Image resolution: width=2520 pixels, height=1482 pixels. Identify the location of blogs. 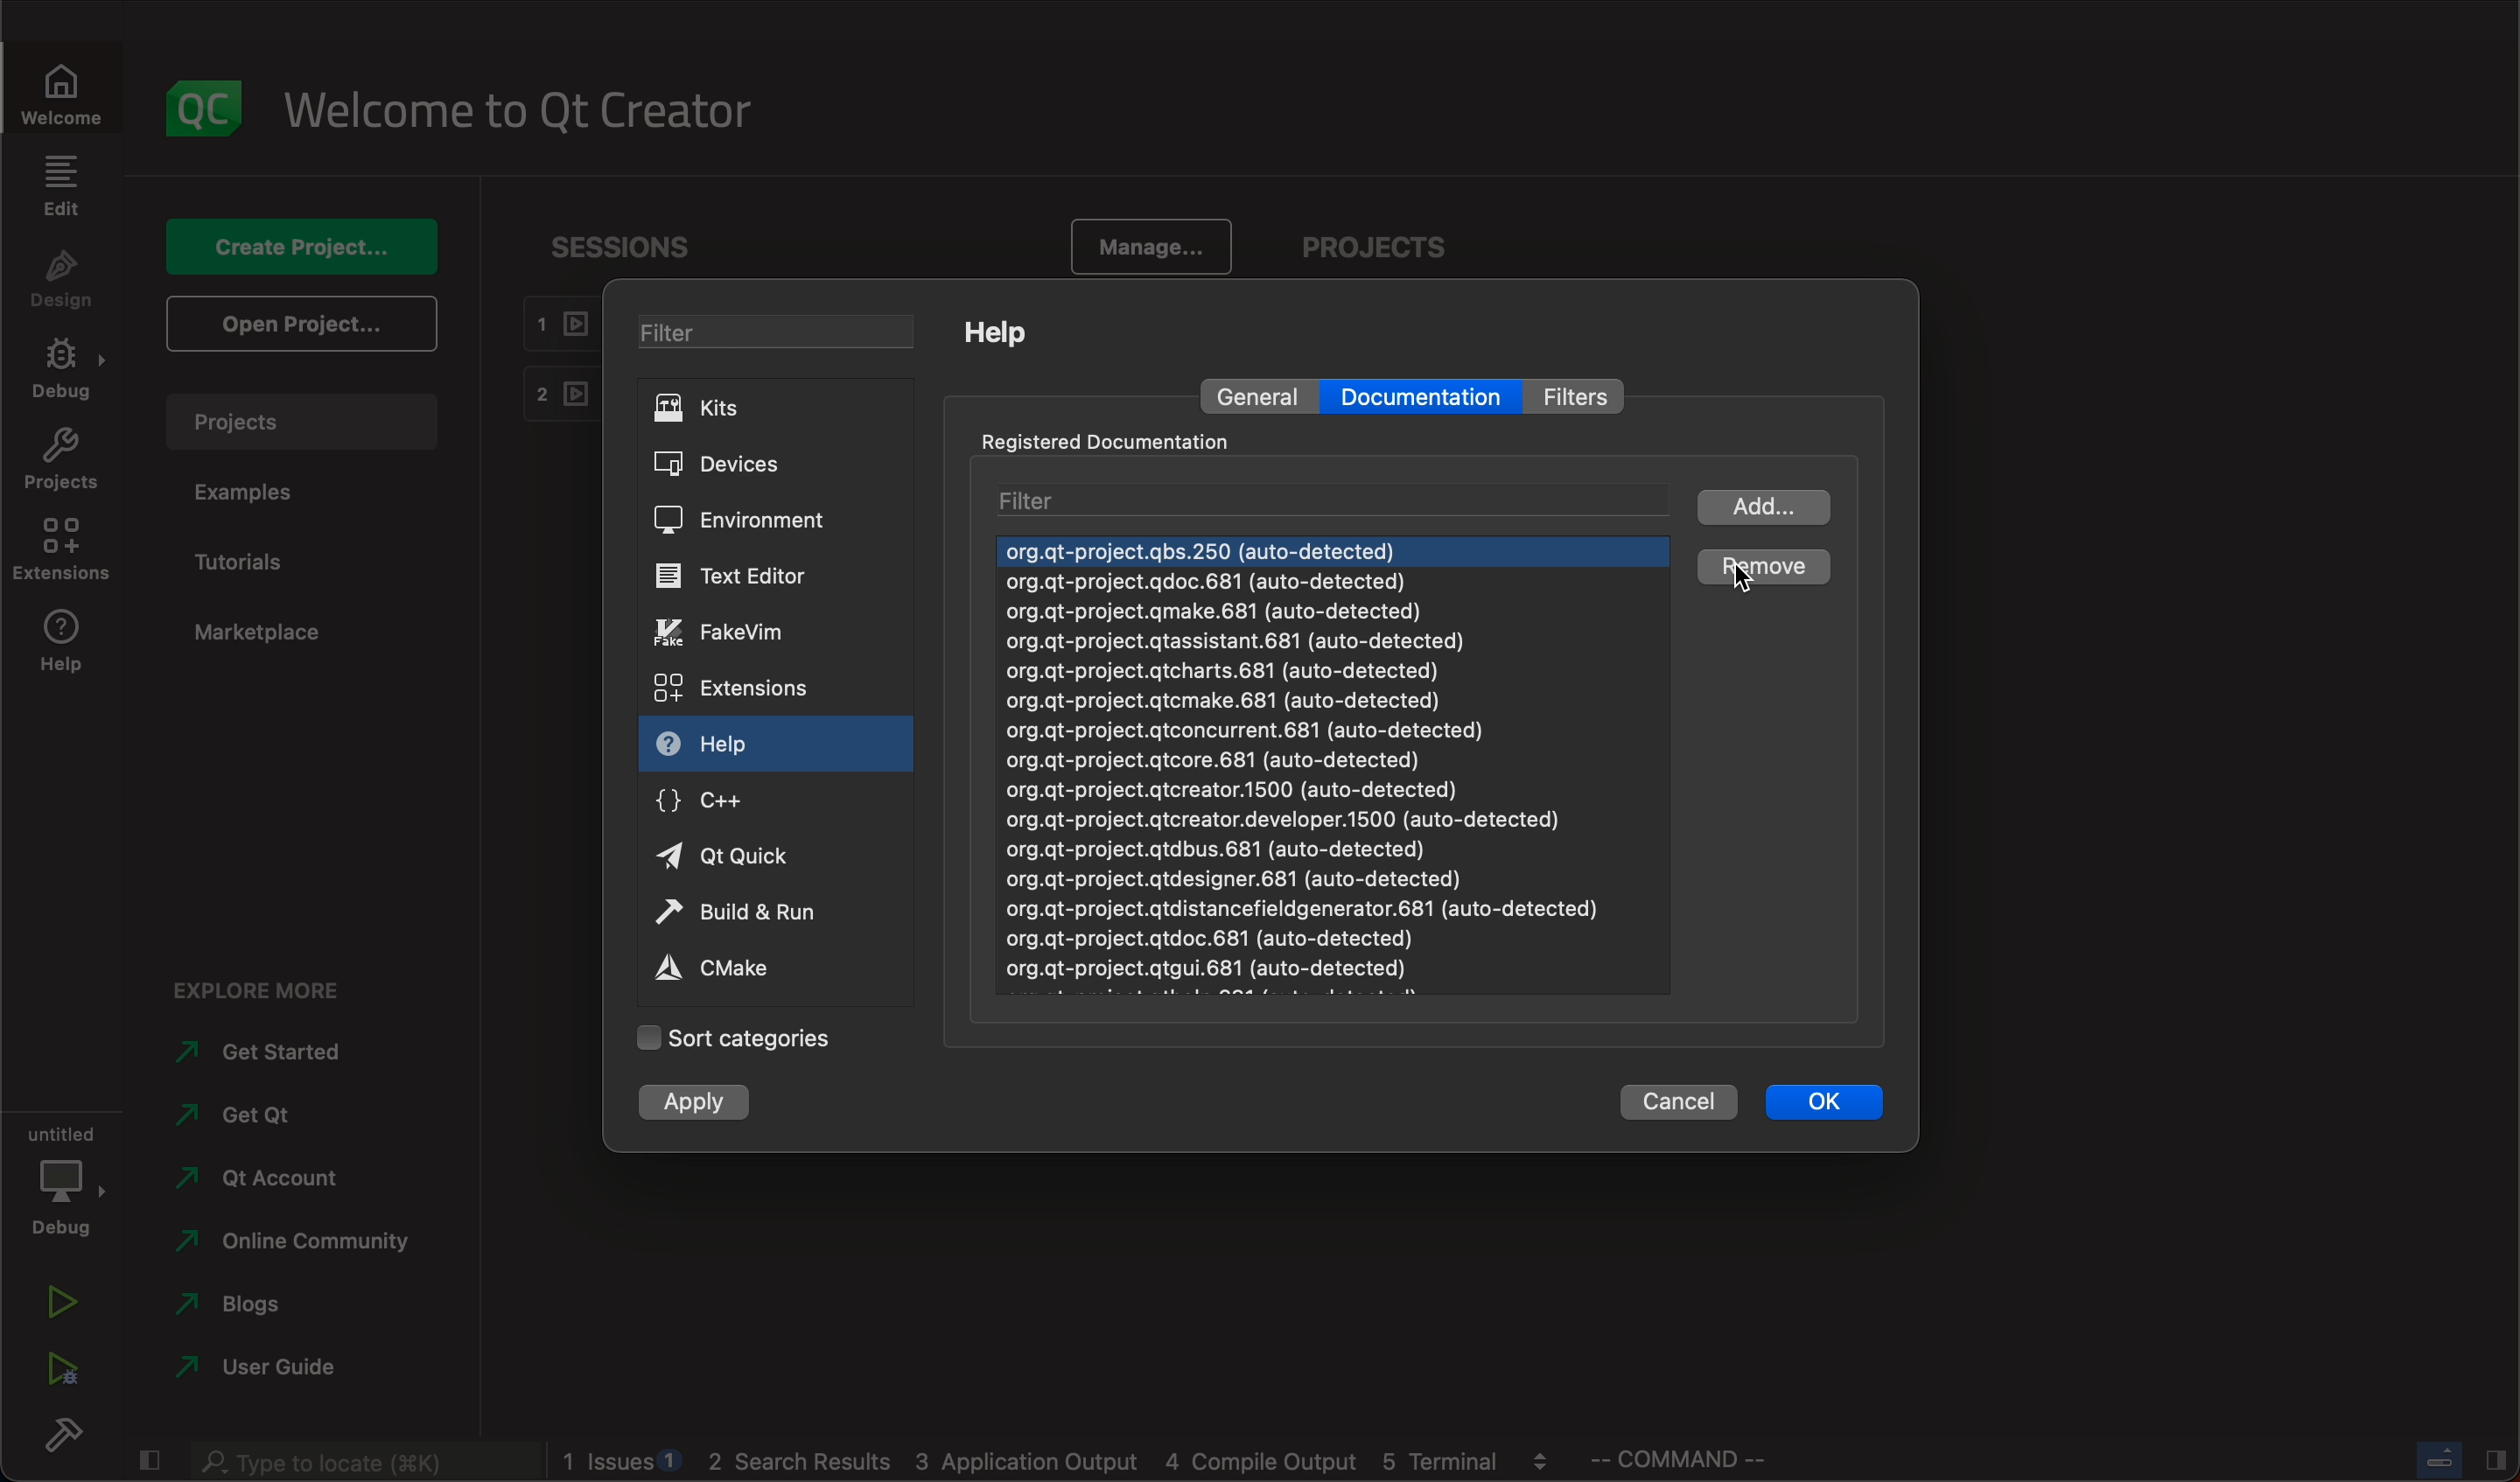
(259, 1309).